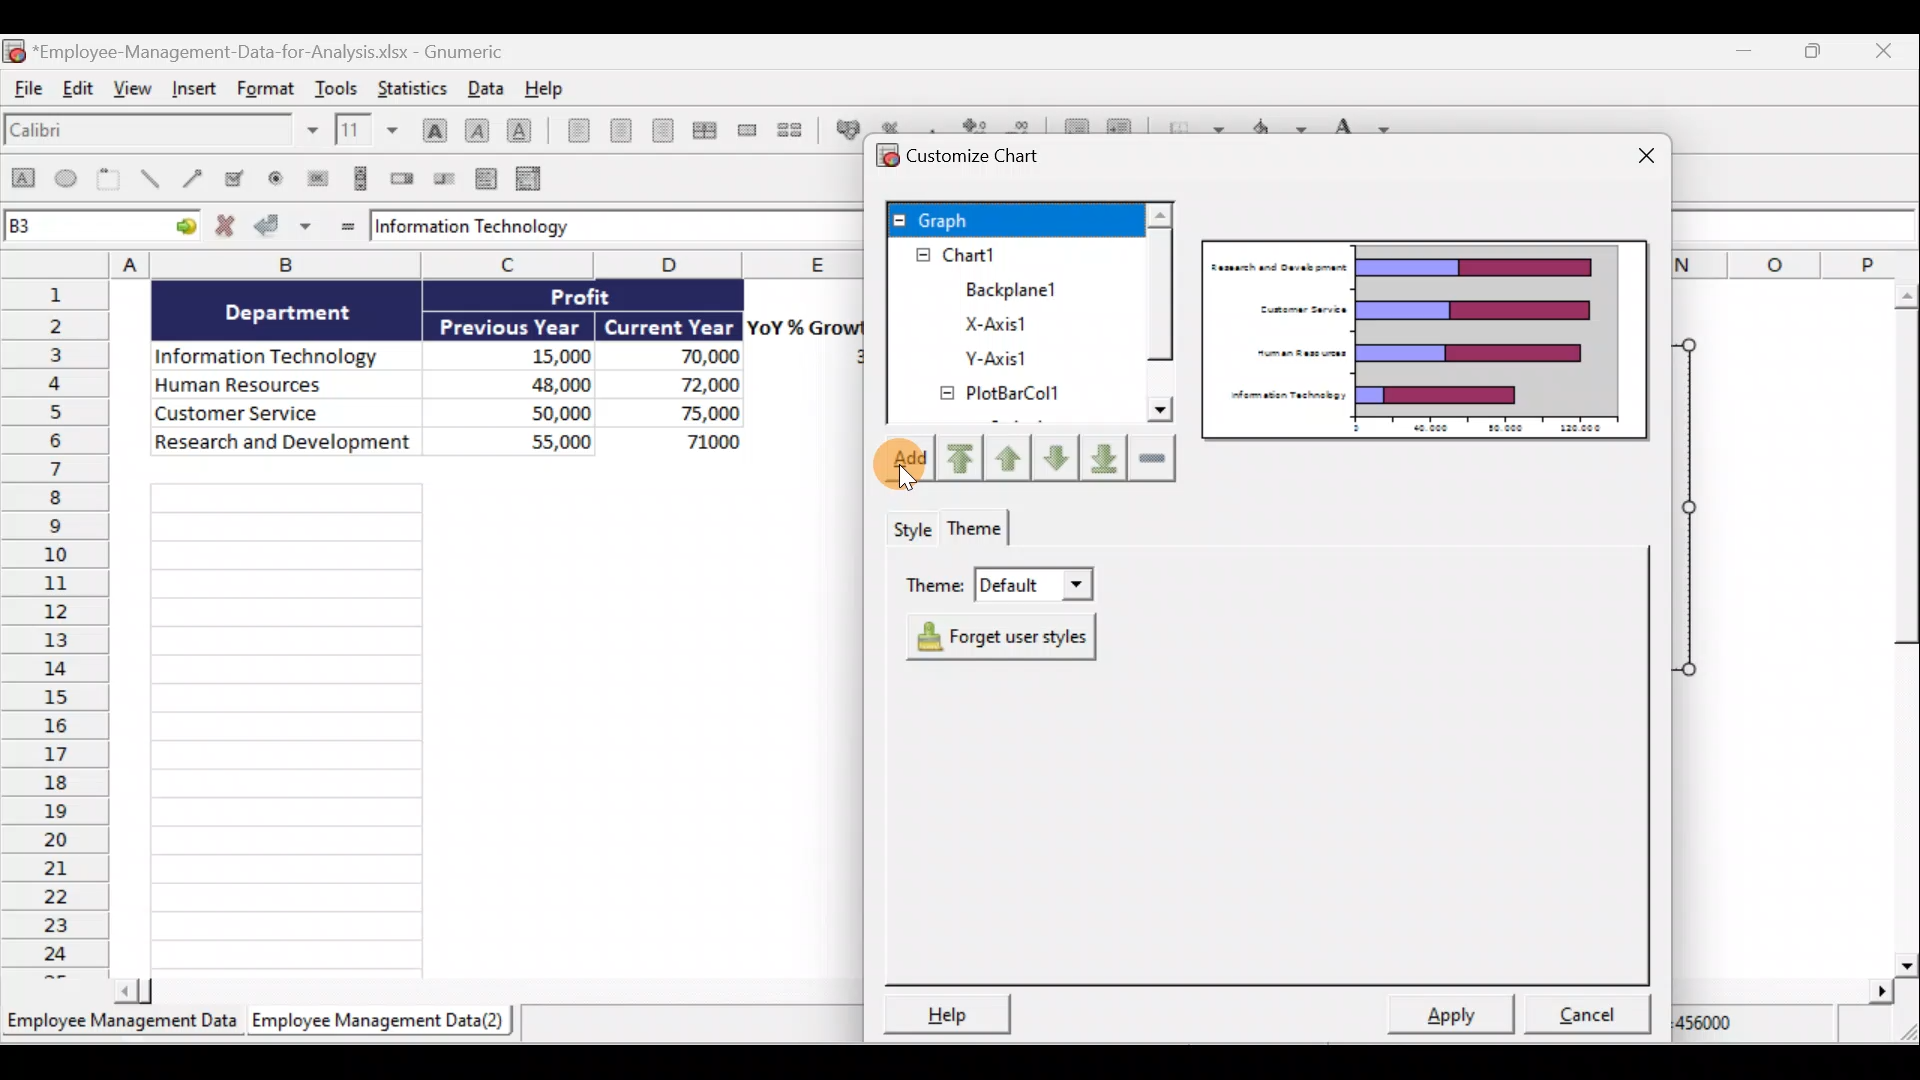 The height and width of the screenshot is (1080, 1920). What do you see at coordinates (911, 529) in the screenshot?
I see `Style` at bounding box center [911, 529].